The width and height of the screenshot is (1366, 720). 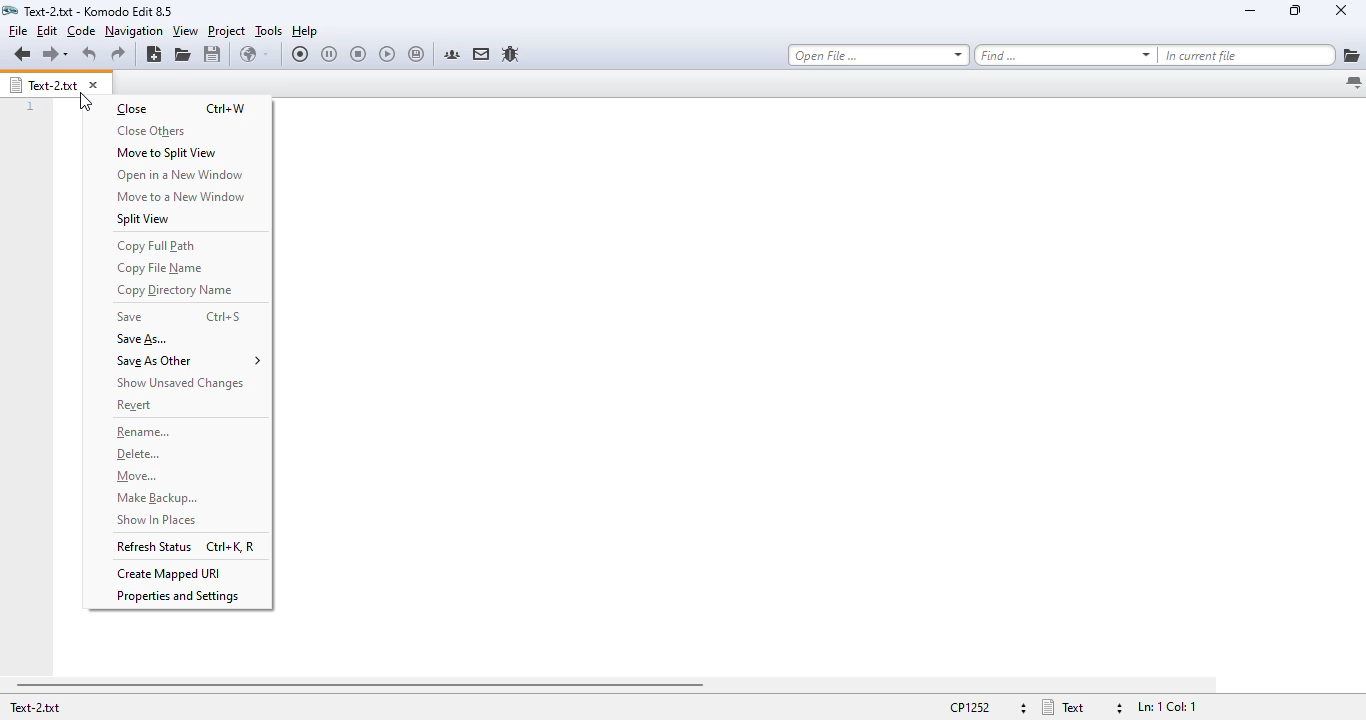 I want to click on create mapped URI, so click(x=171, y=573).